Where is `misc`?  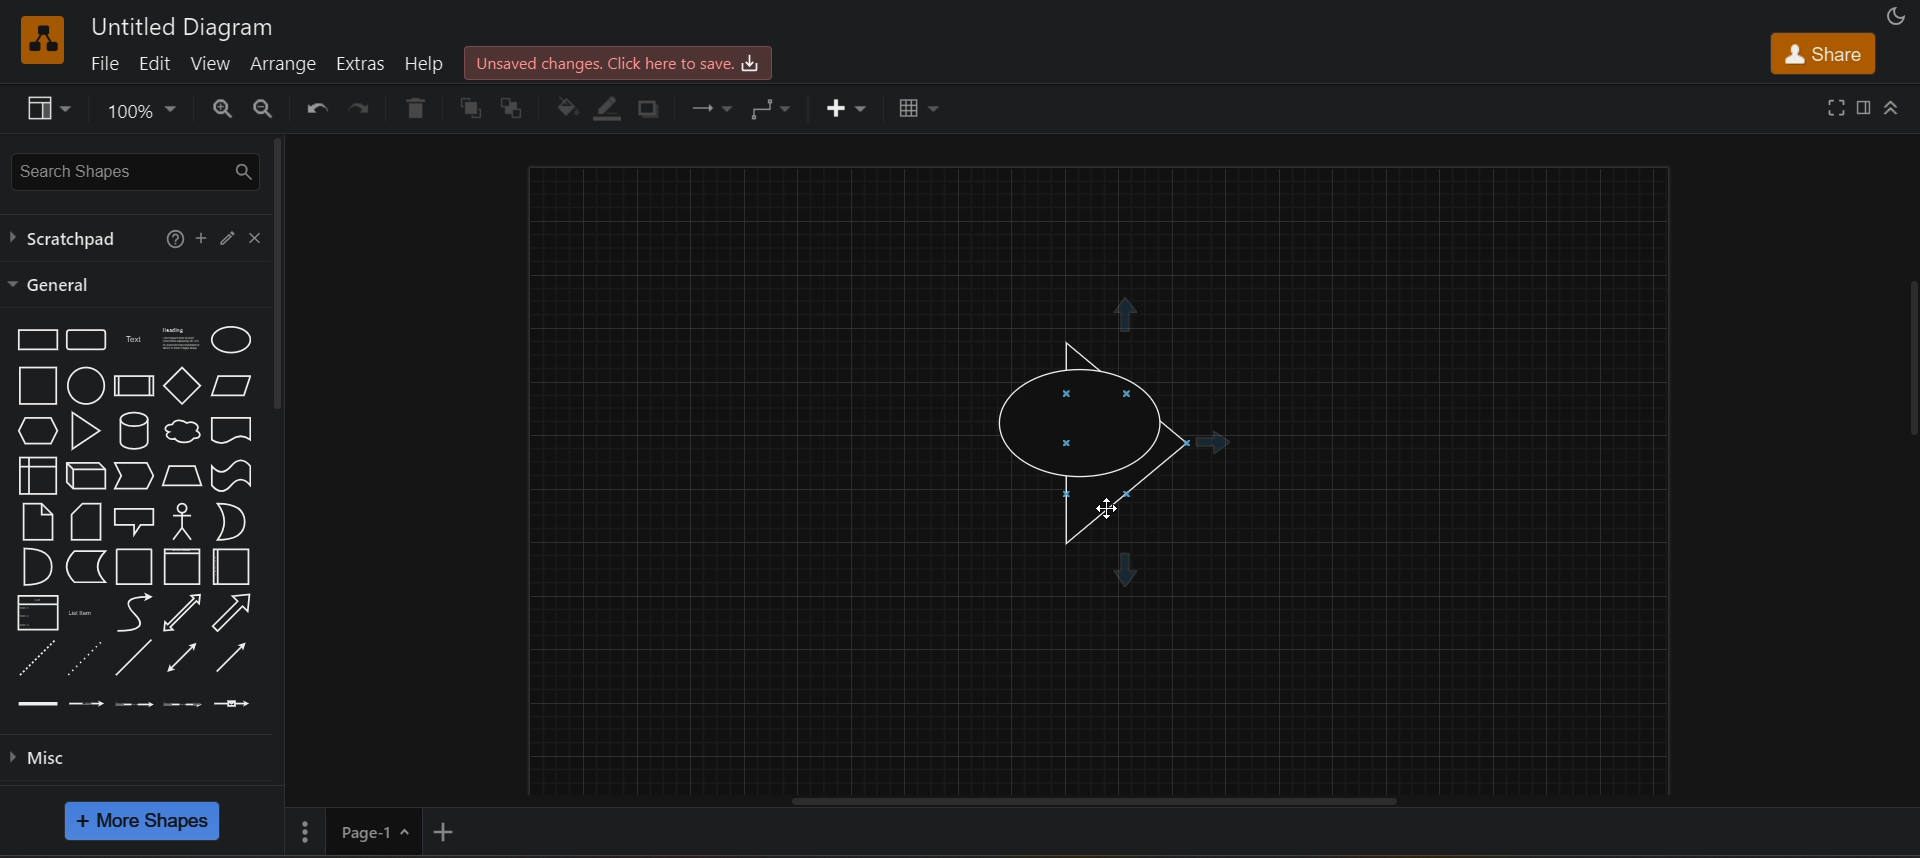 misc is located at coordinates (52, 759).